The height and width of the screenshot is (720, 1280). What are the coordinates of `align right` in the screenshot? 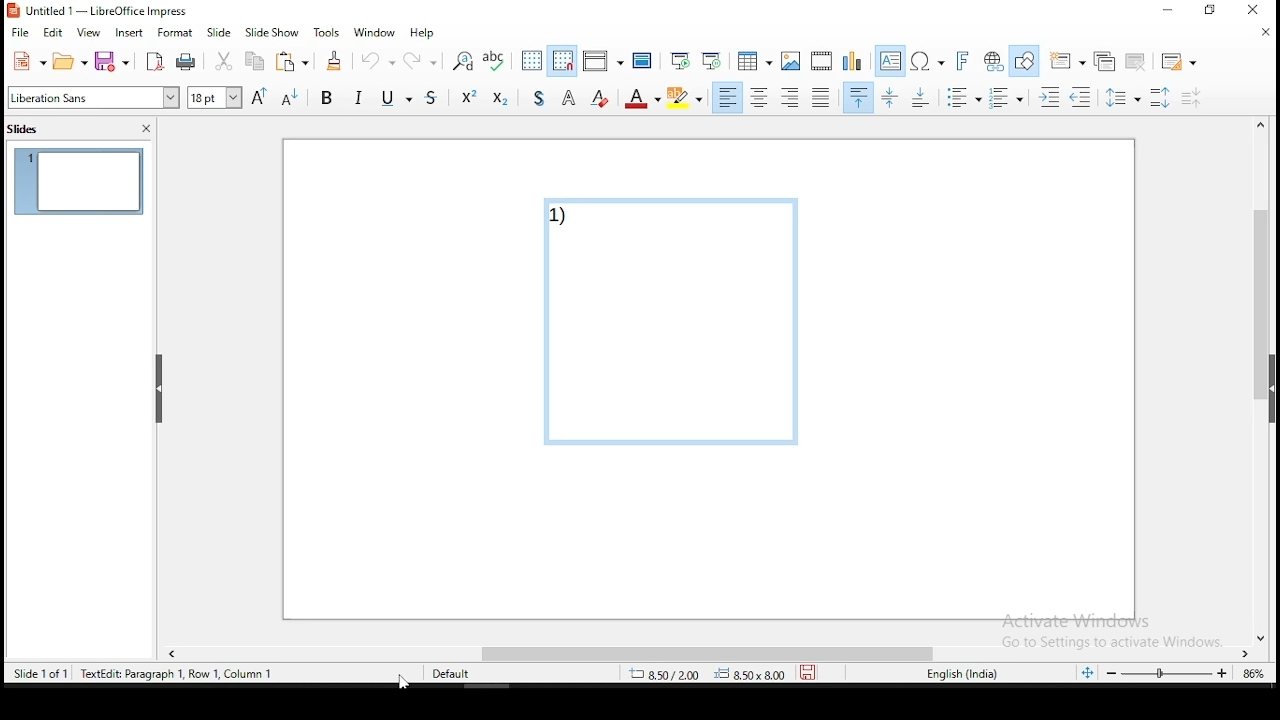 It's located at (792, 99).